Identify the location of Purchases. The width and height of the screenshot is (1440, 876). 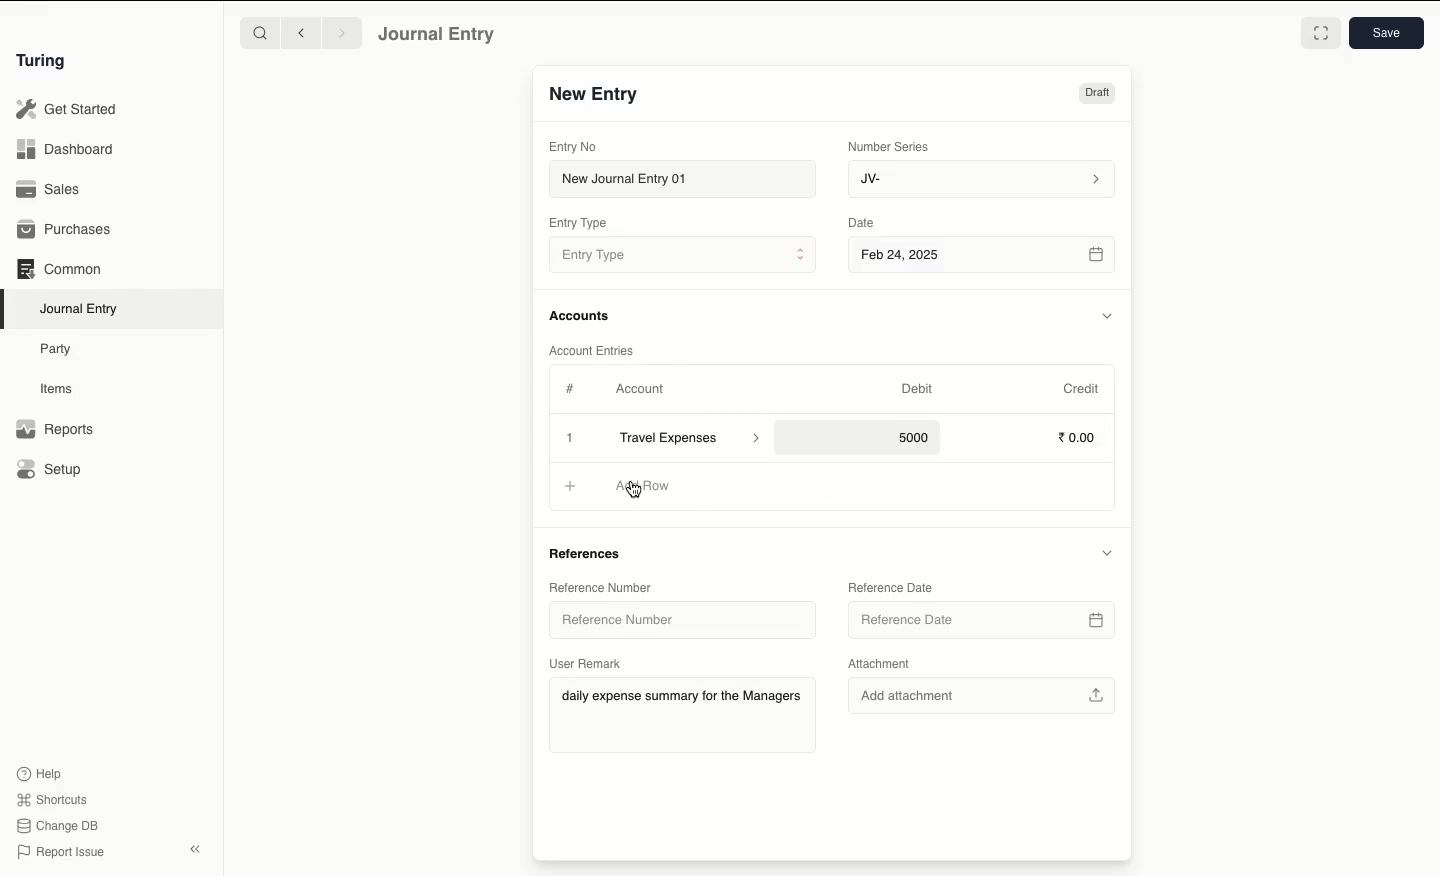
(65, 231).